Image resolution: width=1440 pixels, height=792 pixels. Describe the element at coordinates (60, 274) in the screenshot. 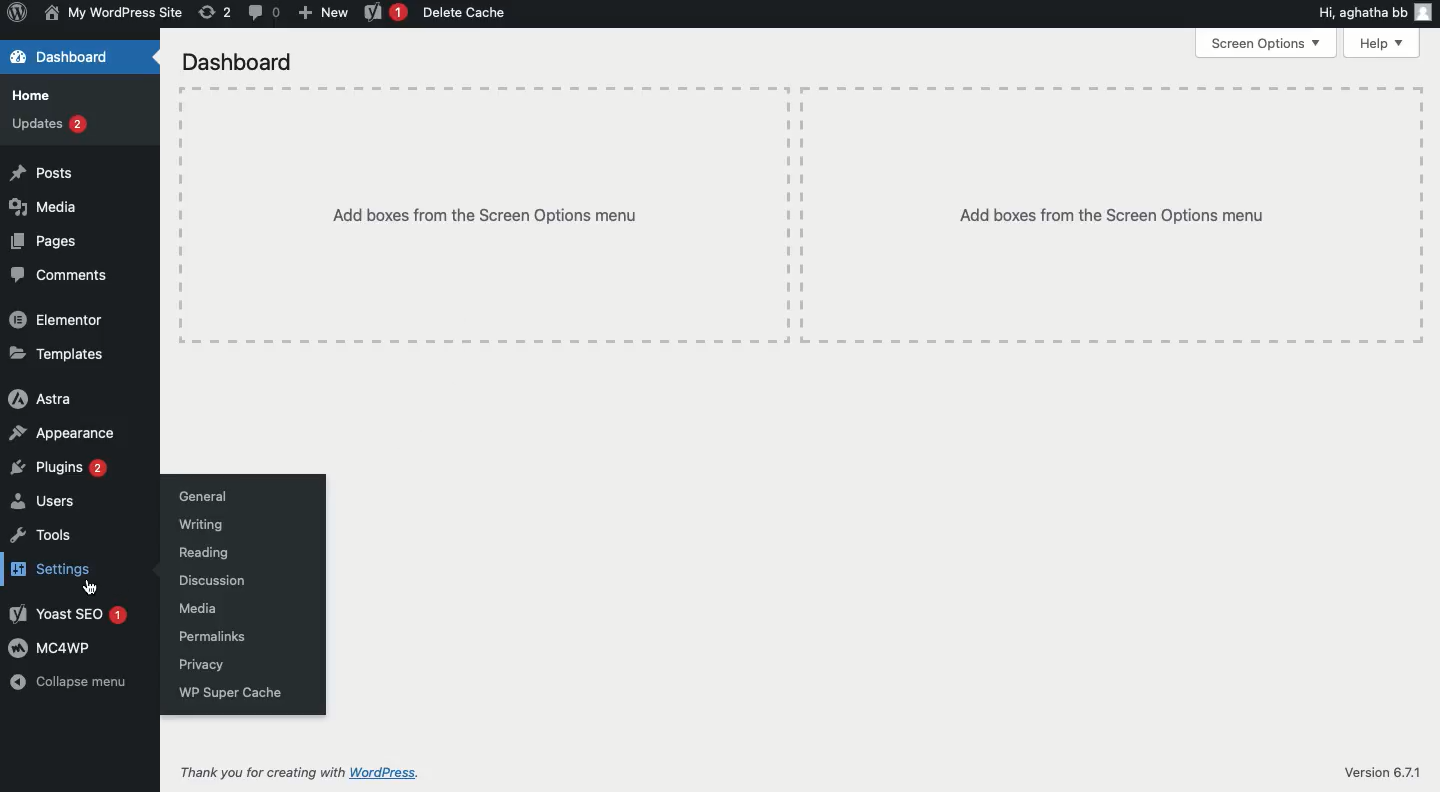

I see `Comments` at that location.